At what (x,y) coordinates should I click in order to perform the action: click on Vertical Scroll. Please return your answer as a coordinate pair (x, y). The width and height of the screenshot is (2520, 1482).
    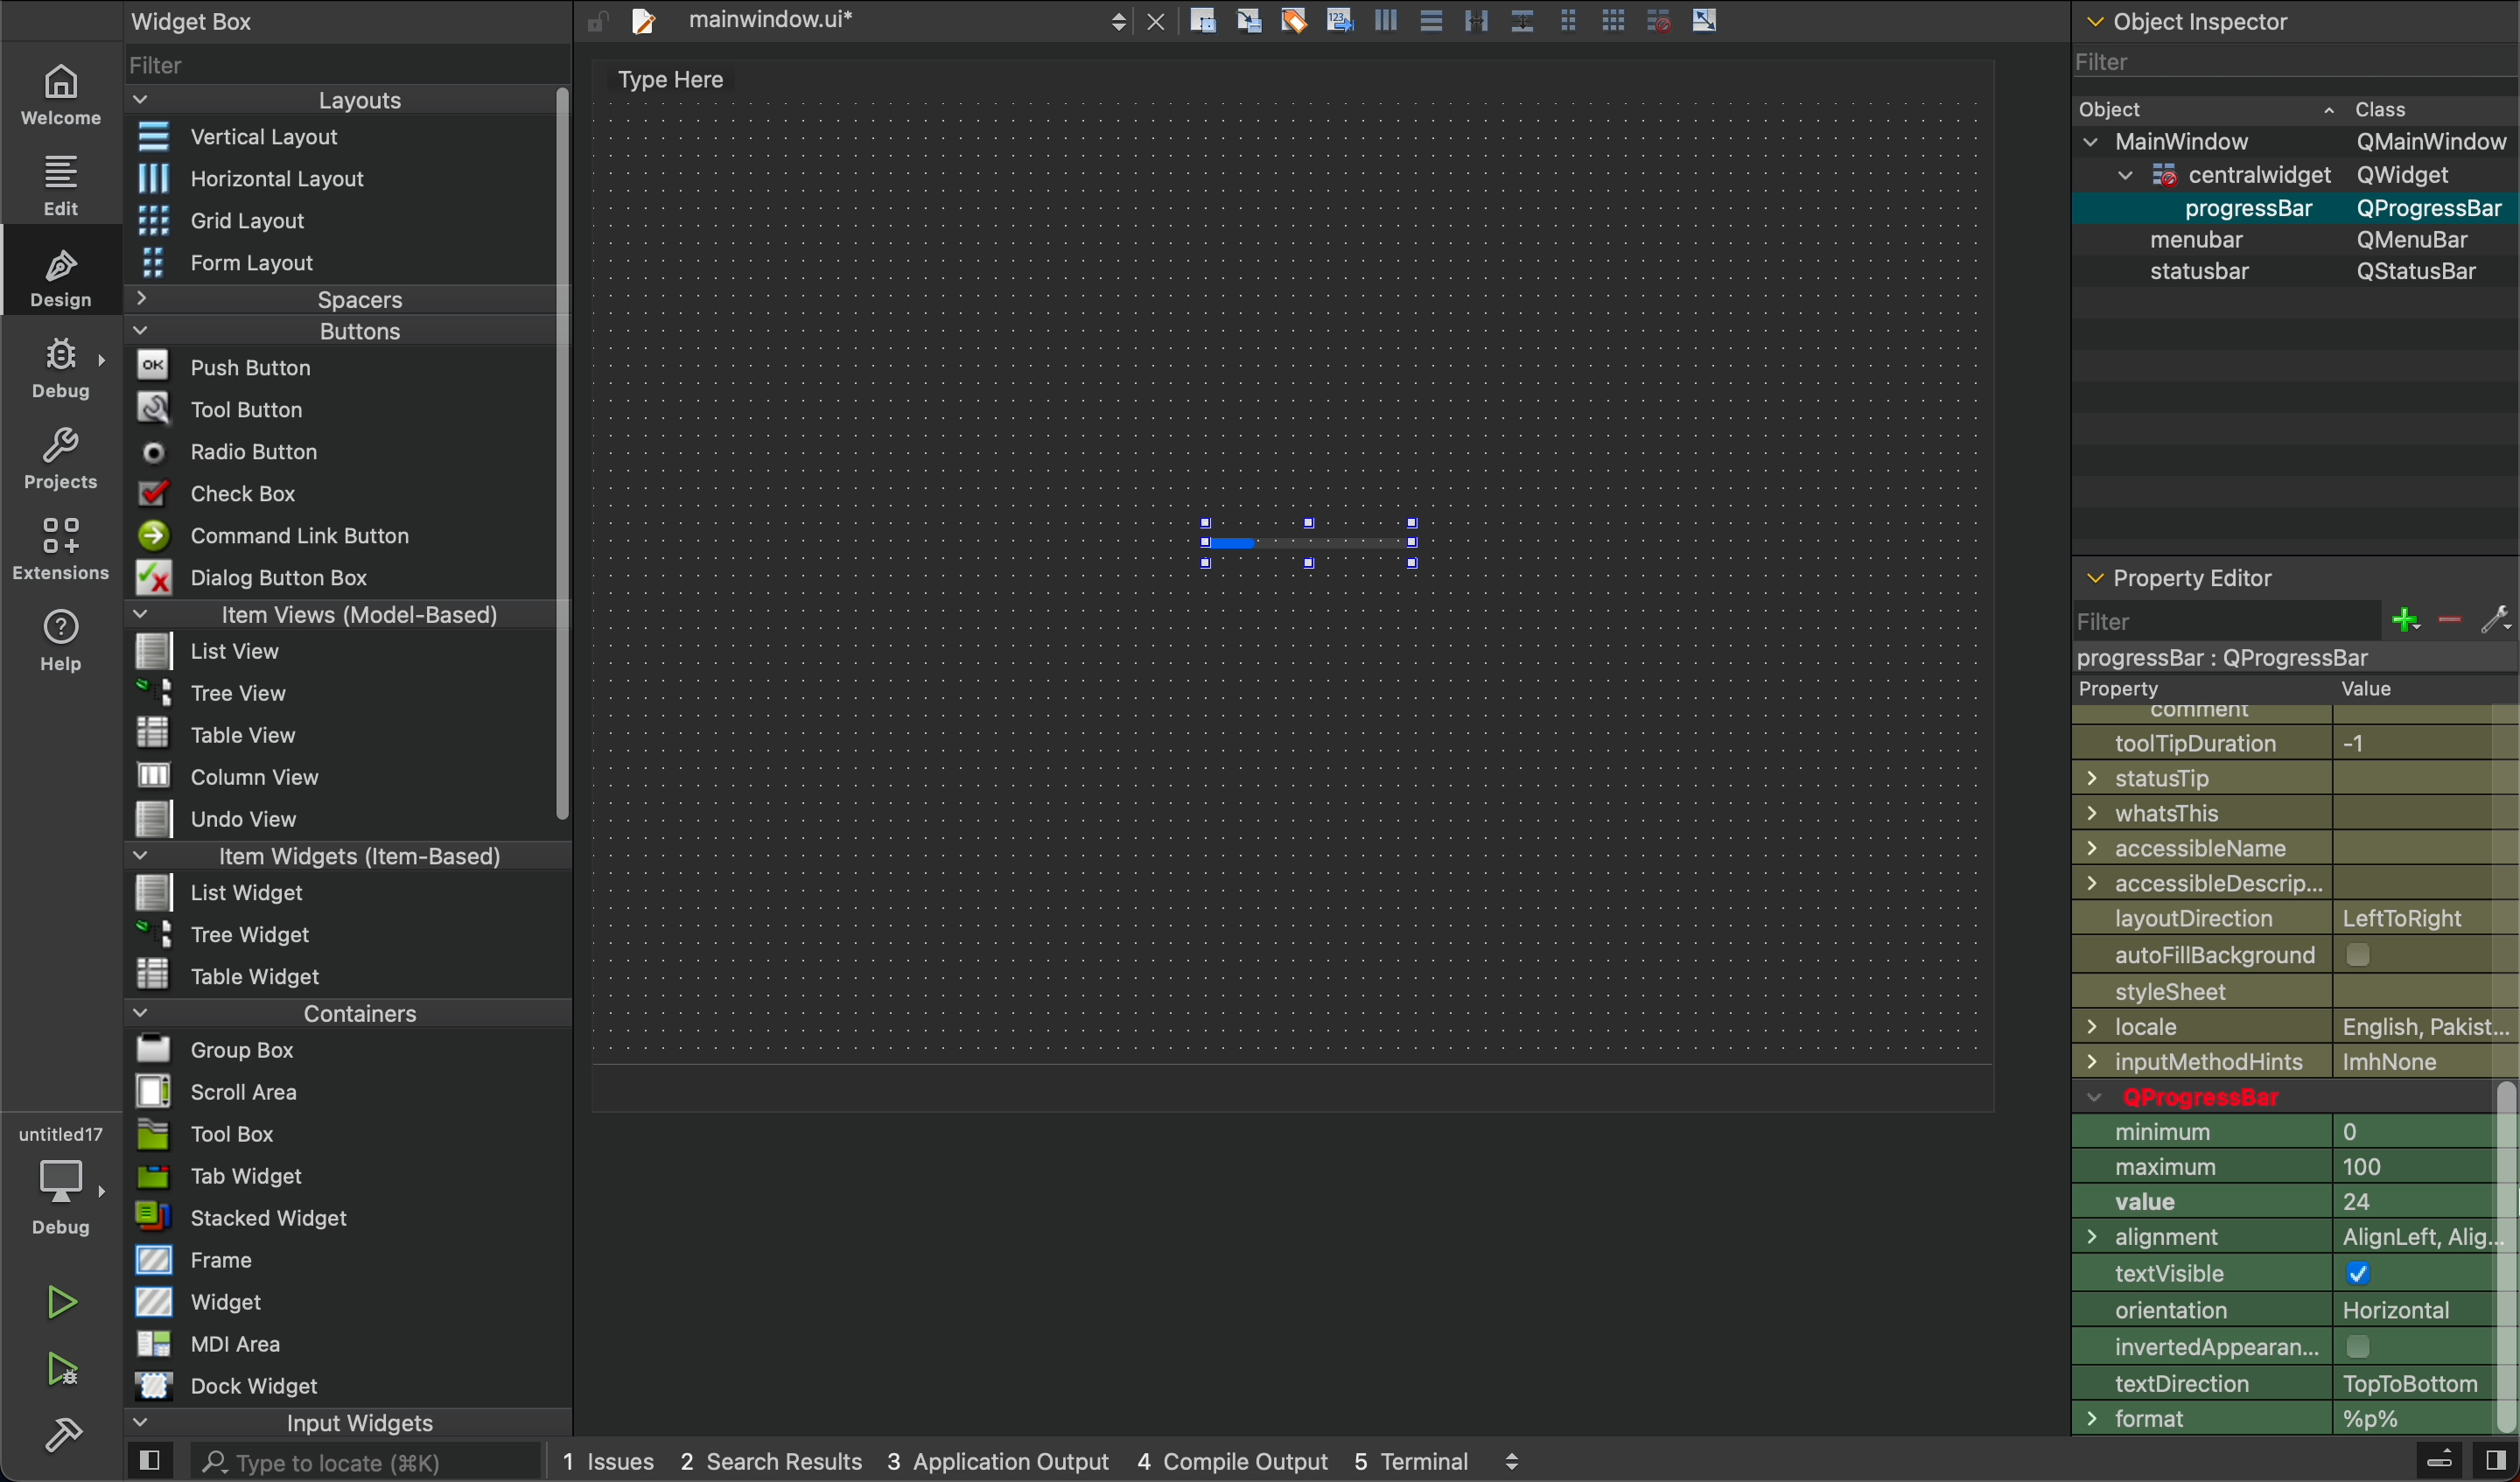
    Looking at the image, I should click on (557, 456).